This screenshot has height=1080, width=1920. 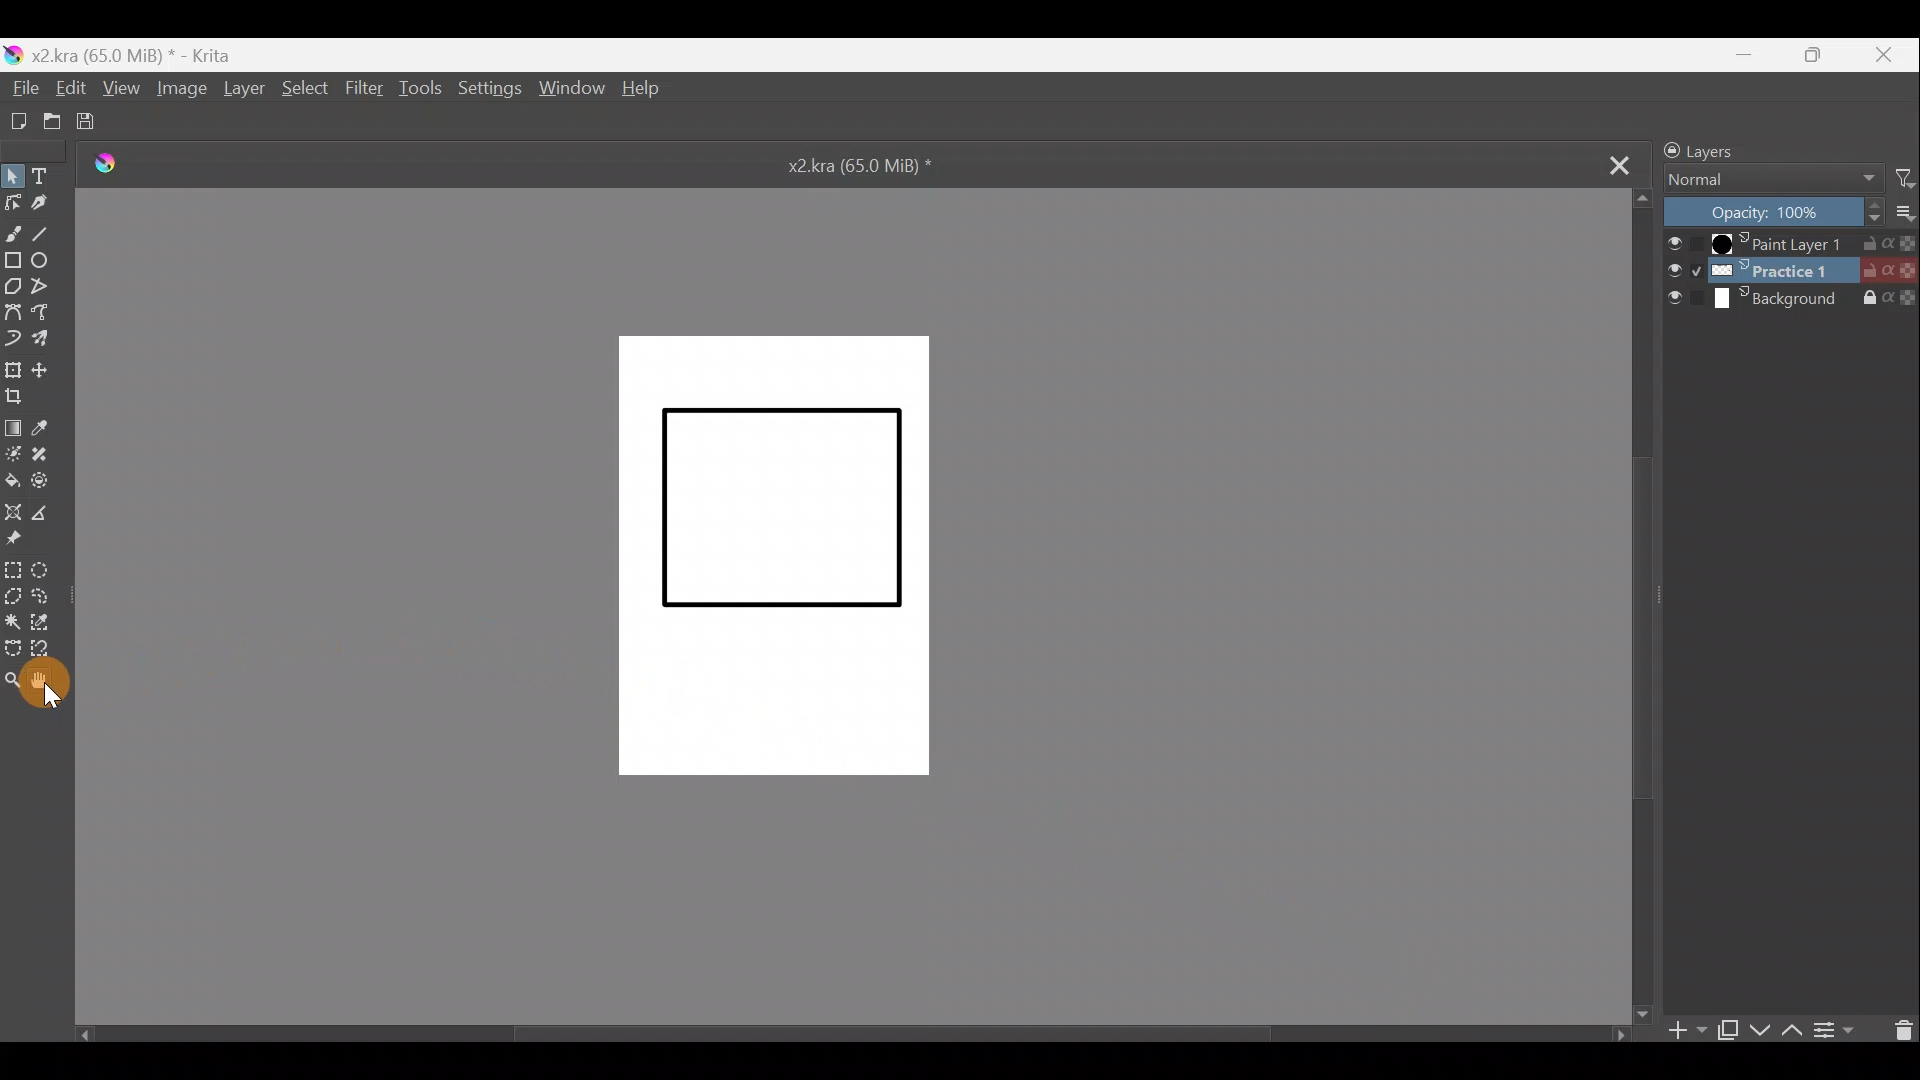 What do you see at coordinates (1897, 182) in the screenshot?
I see `Filter` at bounding box center [1897, 182].